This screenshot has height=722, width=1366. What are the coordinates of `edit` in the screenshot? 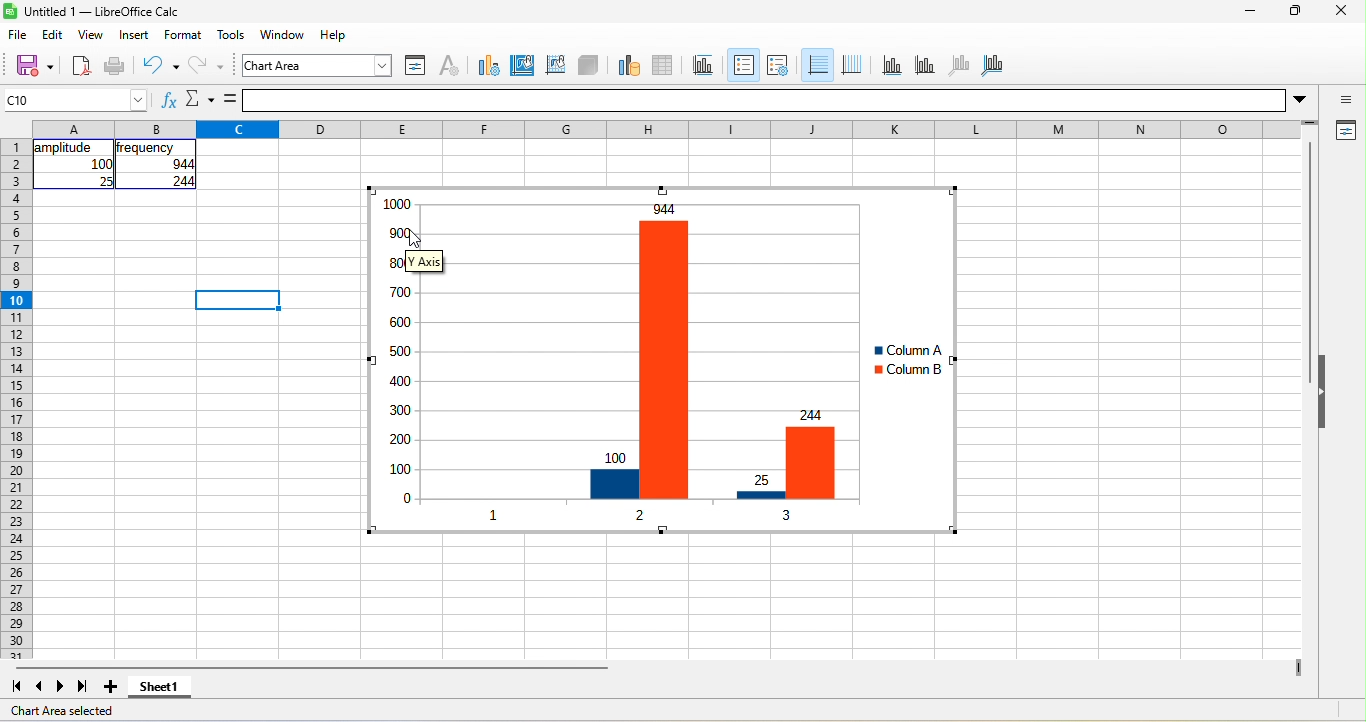 It's located at (56, 34).